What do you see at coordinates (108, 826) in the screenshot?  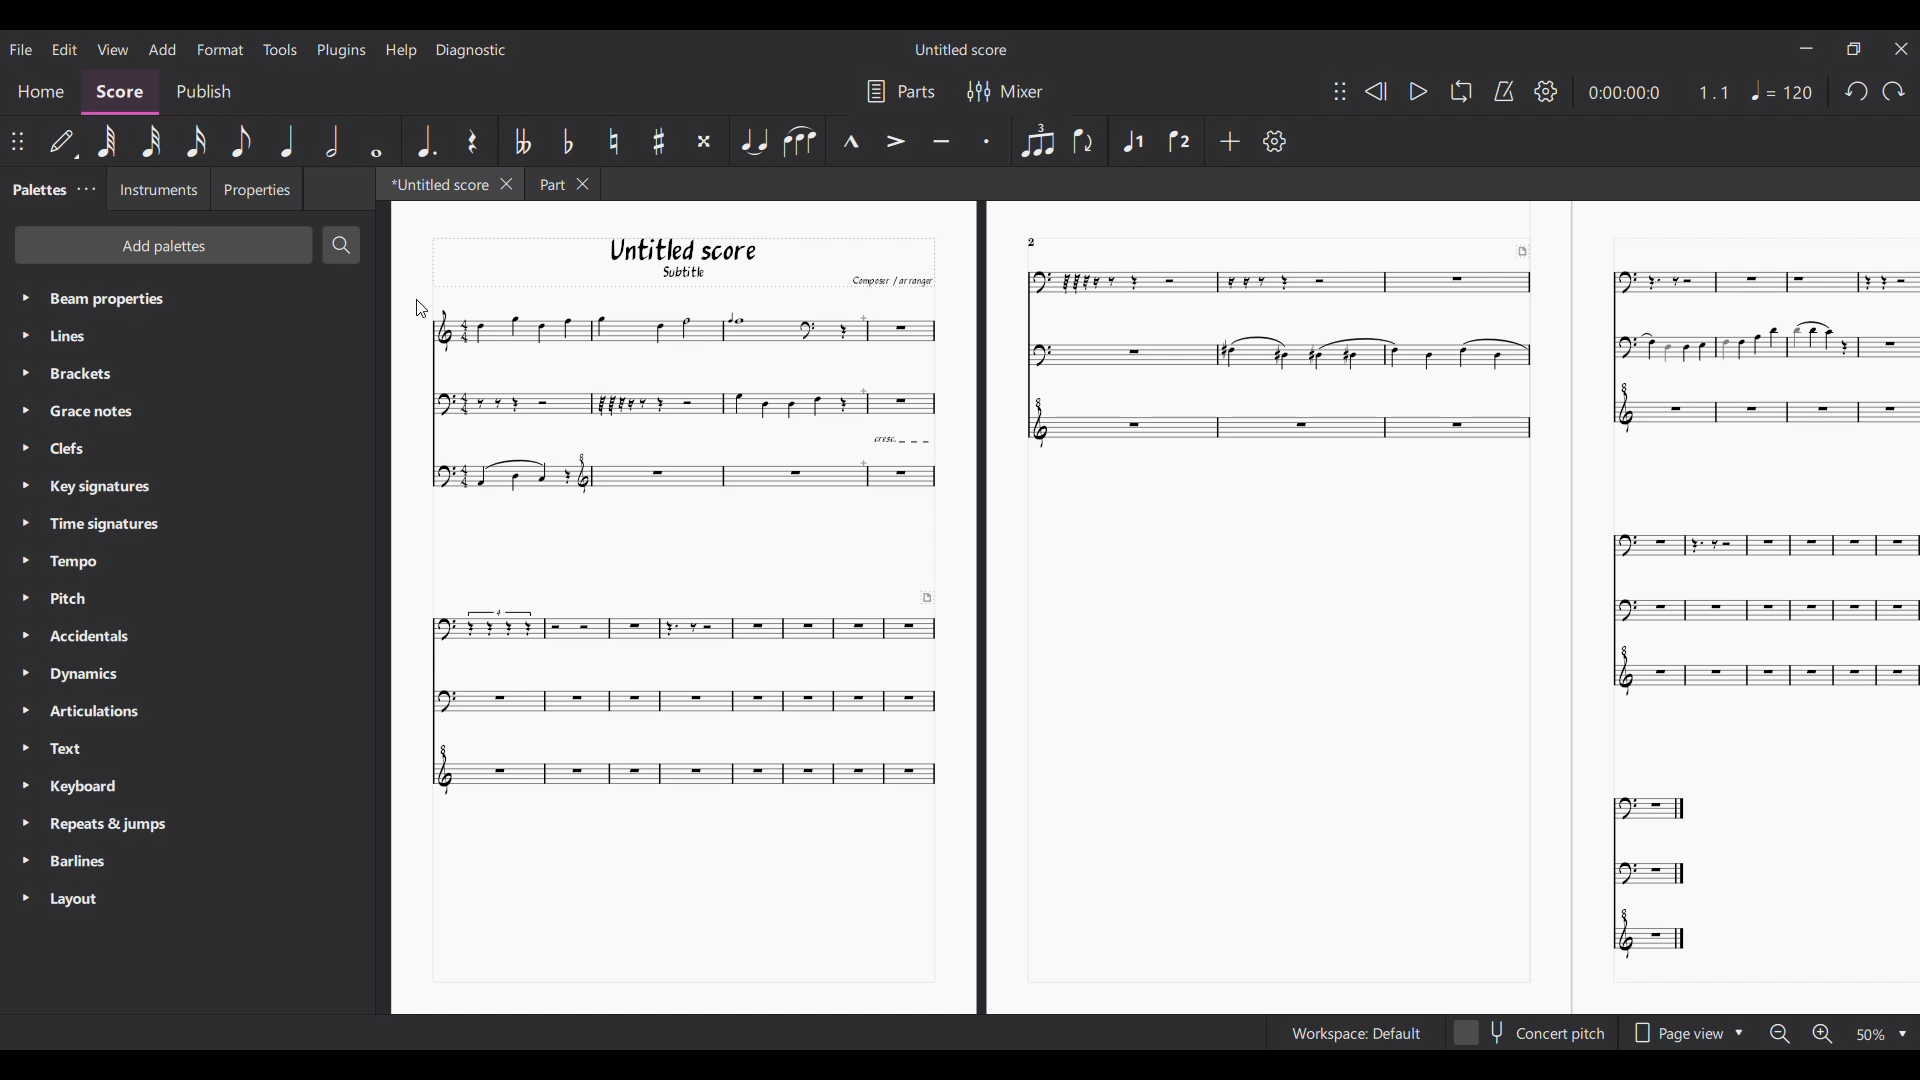 I see `Repeats & Jumps` at bounding box center [108, 826].